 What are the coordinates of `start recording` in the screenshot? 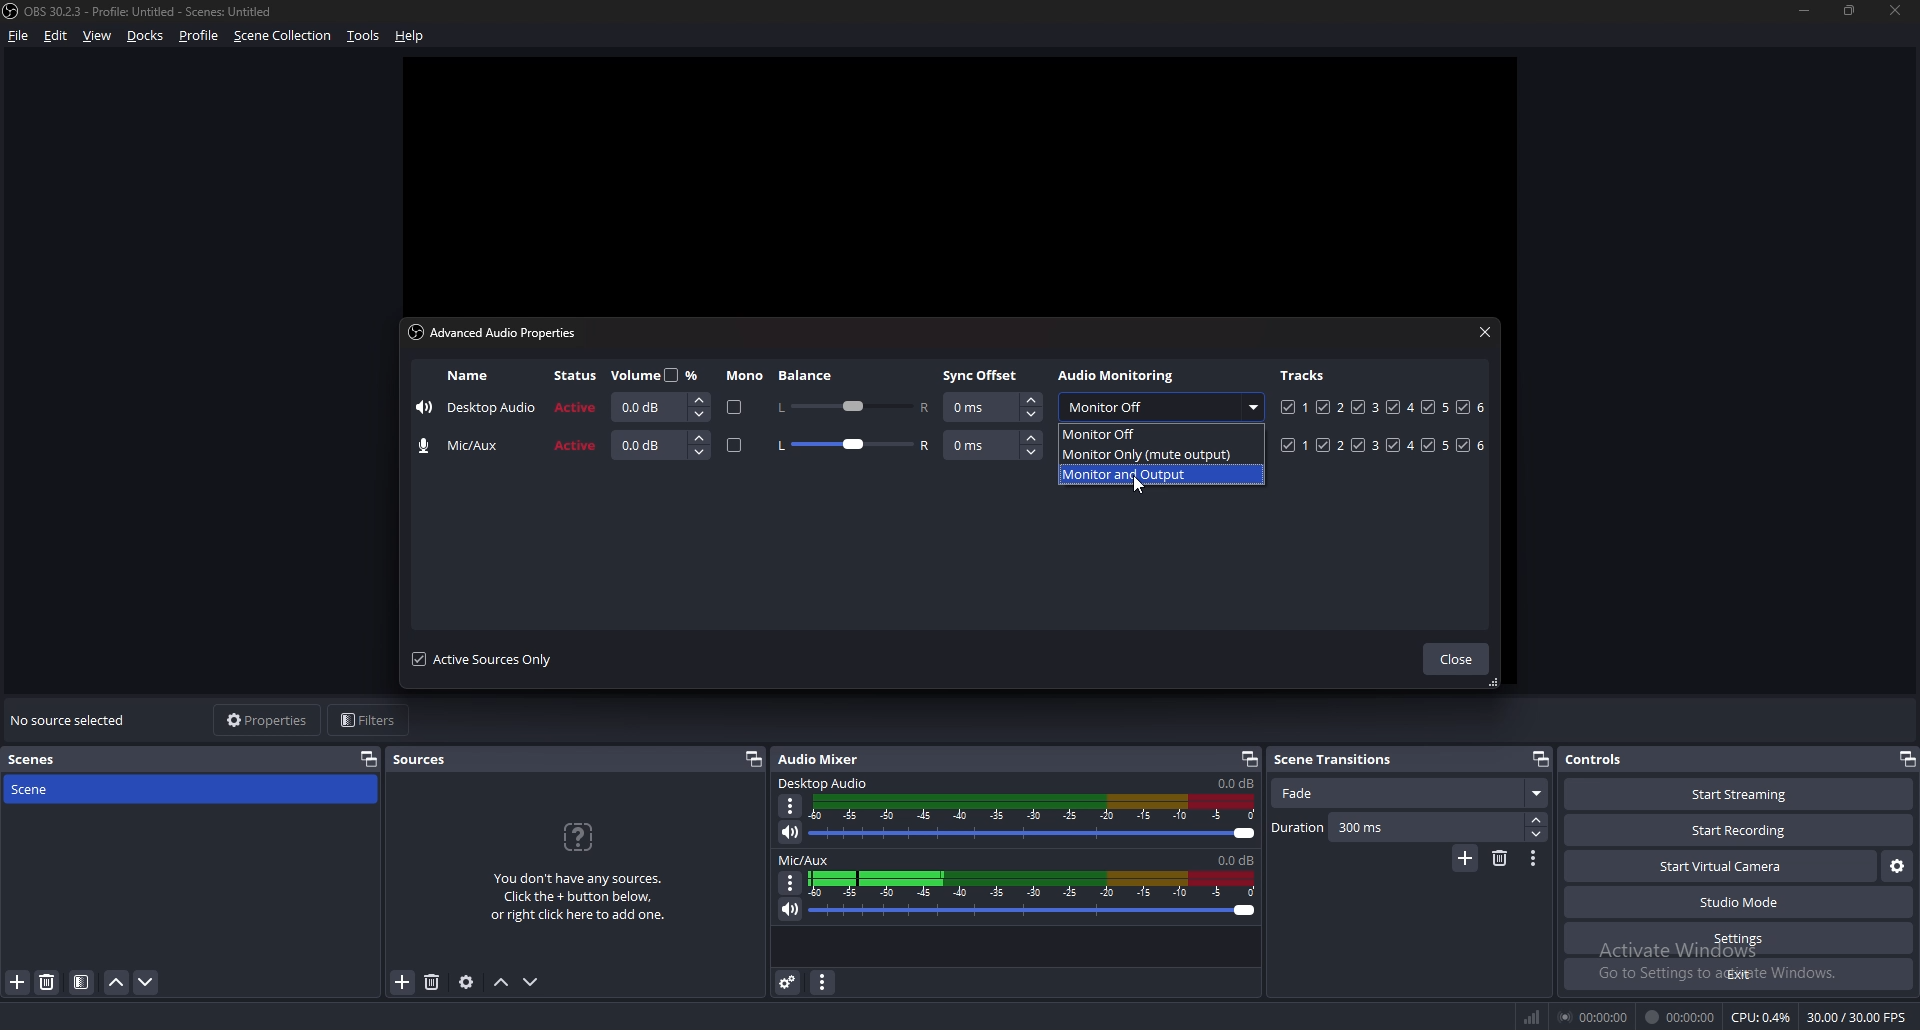 It's located at (1741, 830).